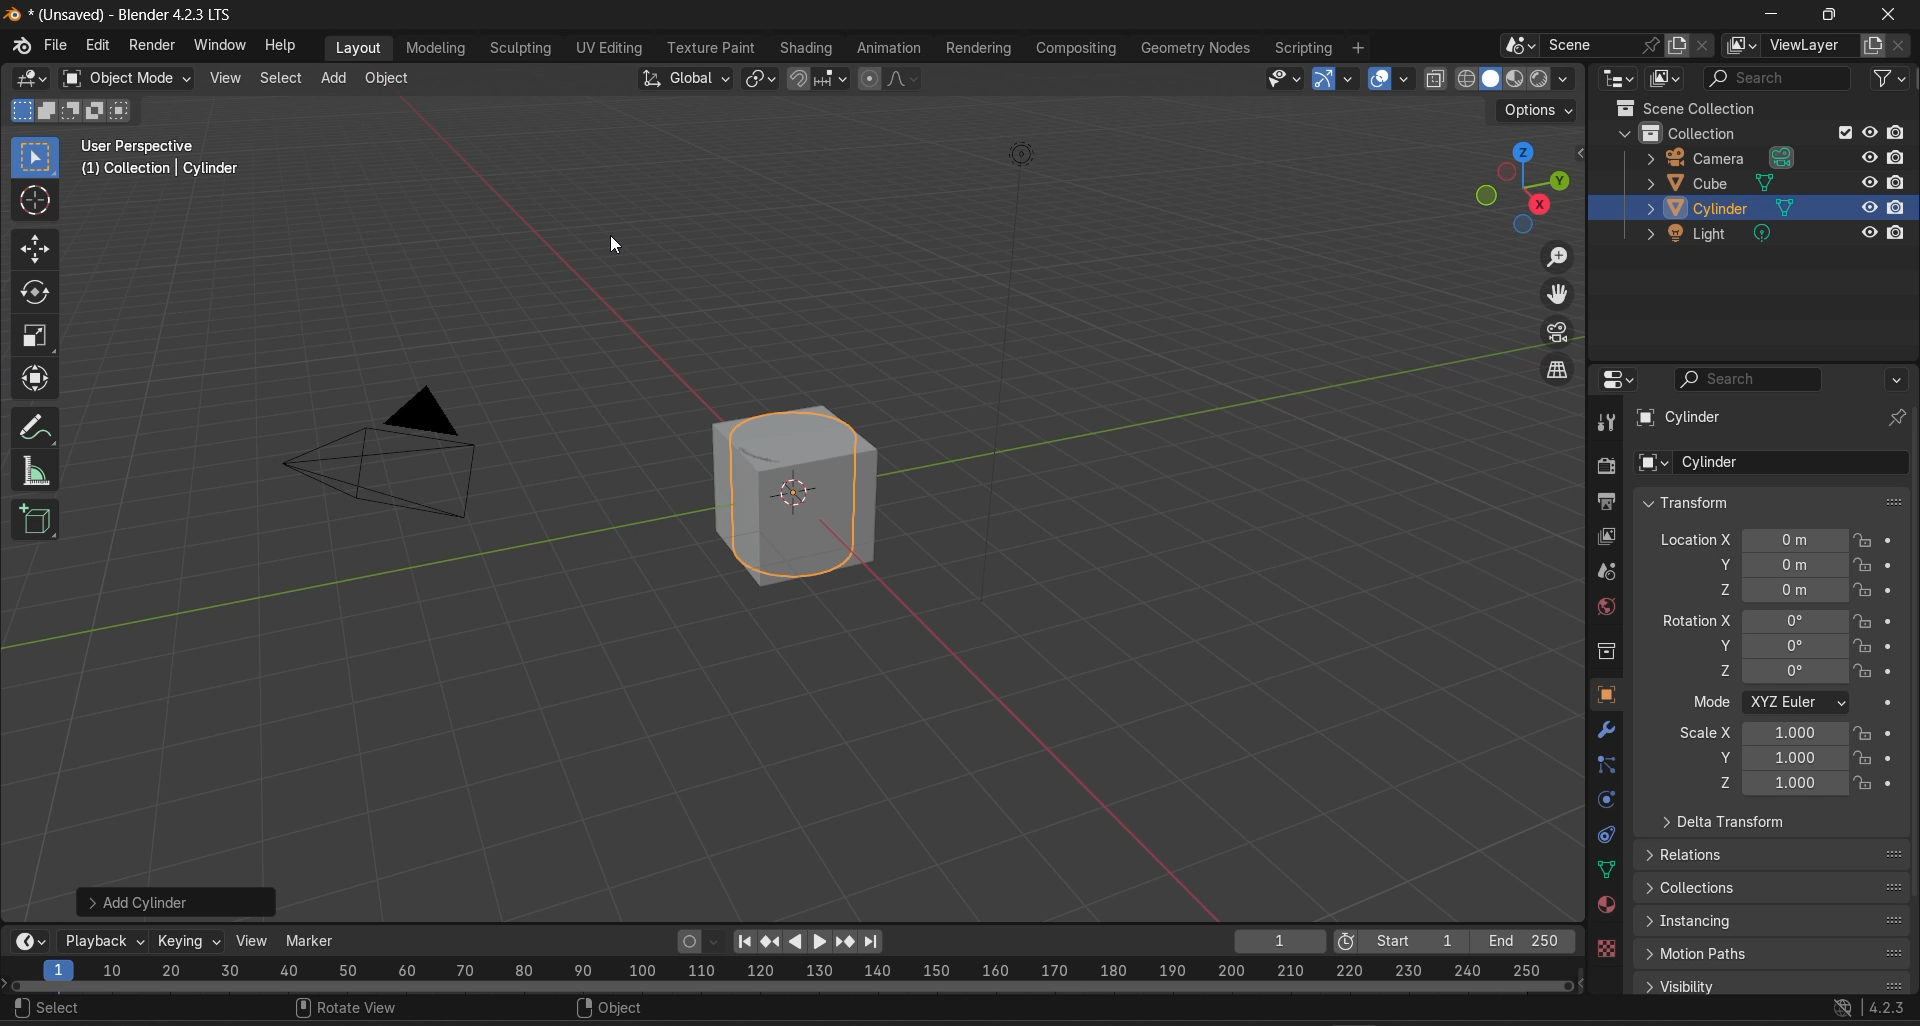 Image resolution: width=1920 pixels, height=1026 pixels. What do you see at coordinates (57, 45) in the screenshot?
I see `file` at bounding box center [57, 45].